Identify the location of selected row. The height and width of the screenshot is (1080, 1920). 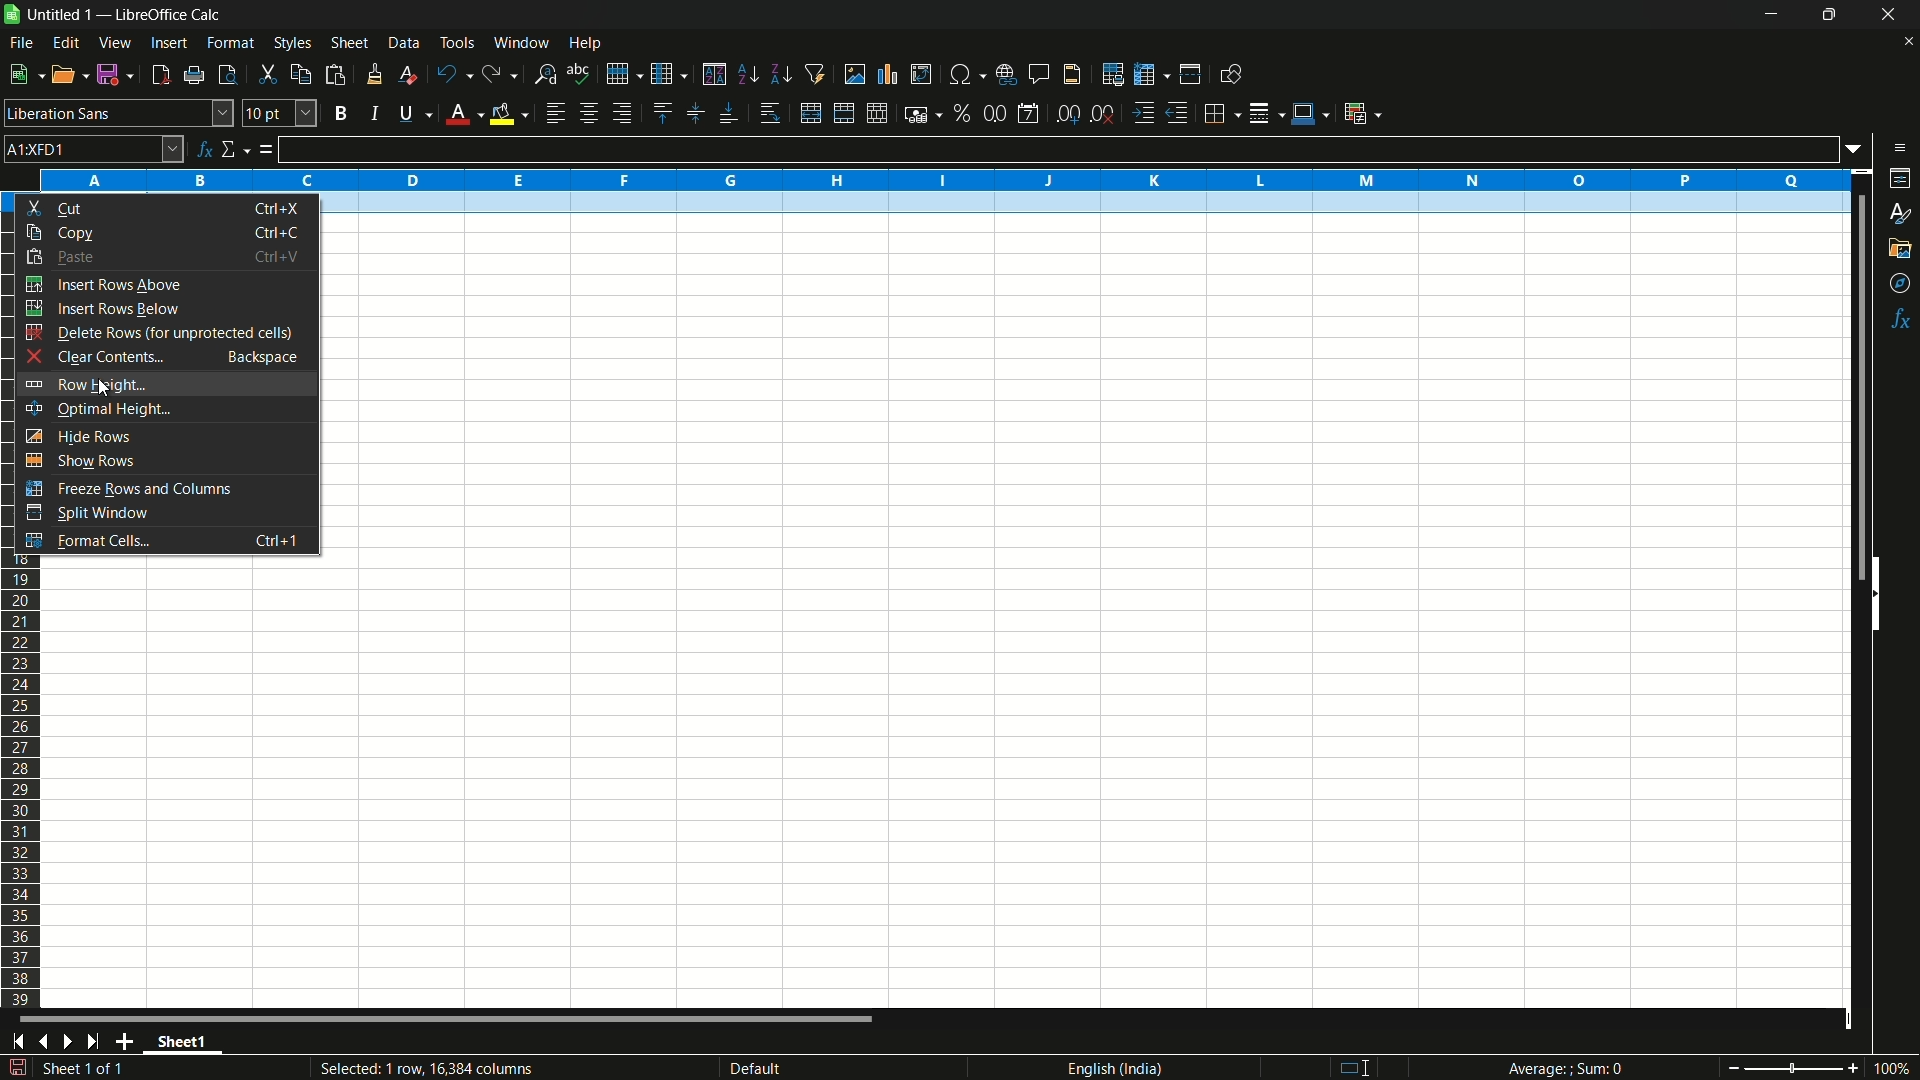
(1090, 204).